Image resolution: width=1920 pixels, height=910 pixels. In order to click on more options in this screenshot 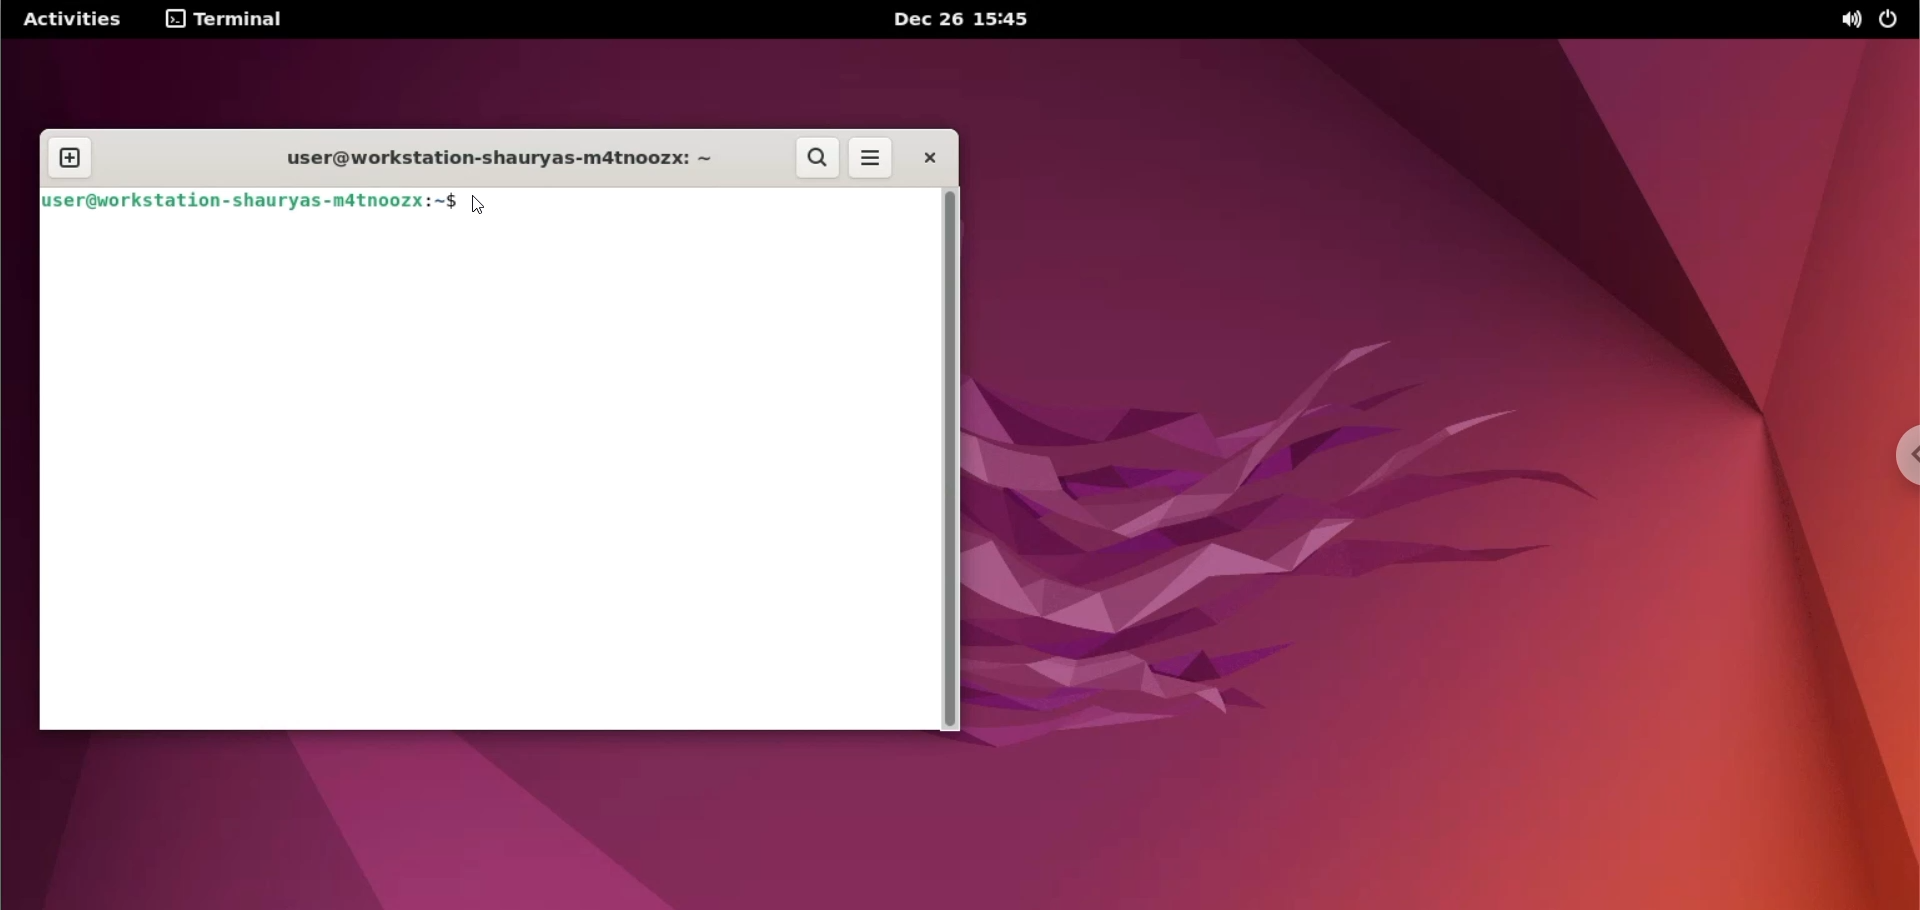, I will do `click(871, 159)`.